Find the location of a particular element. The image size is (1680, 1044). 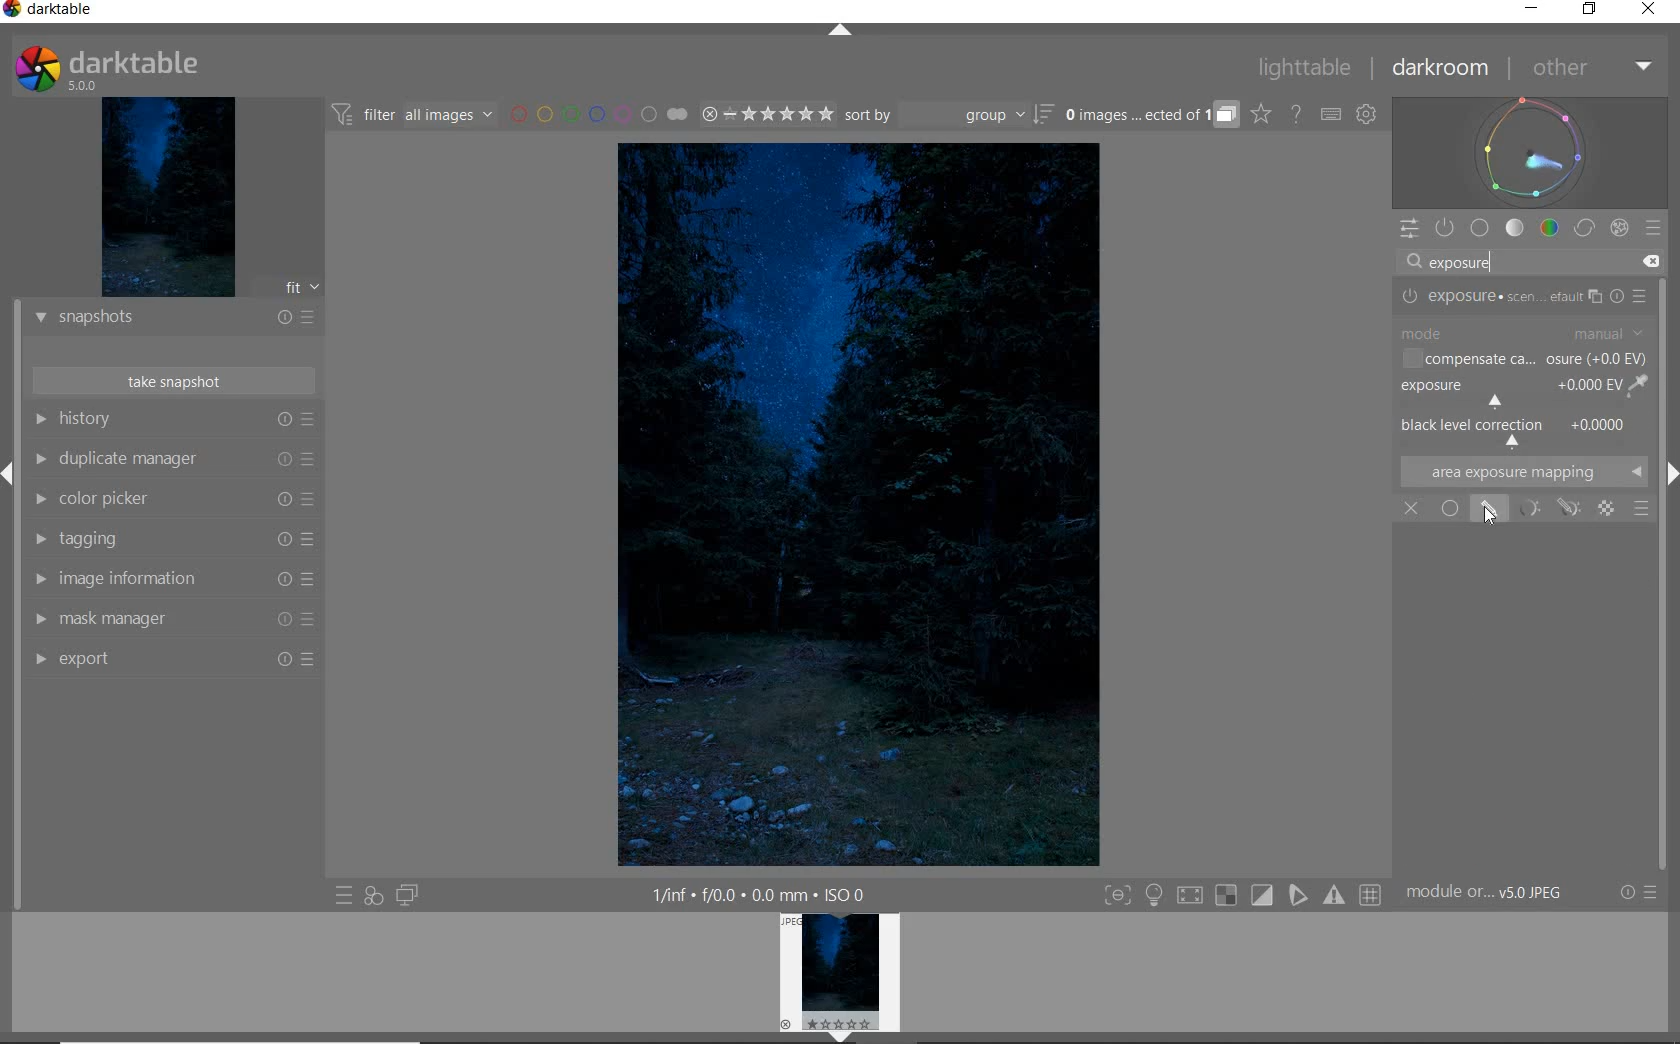

CLICK TO CHANGE THE OVERLAYS SHOWN ON THUMBNAILS is located at coordinates (1261, 114).